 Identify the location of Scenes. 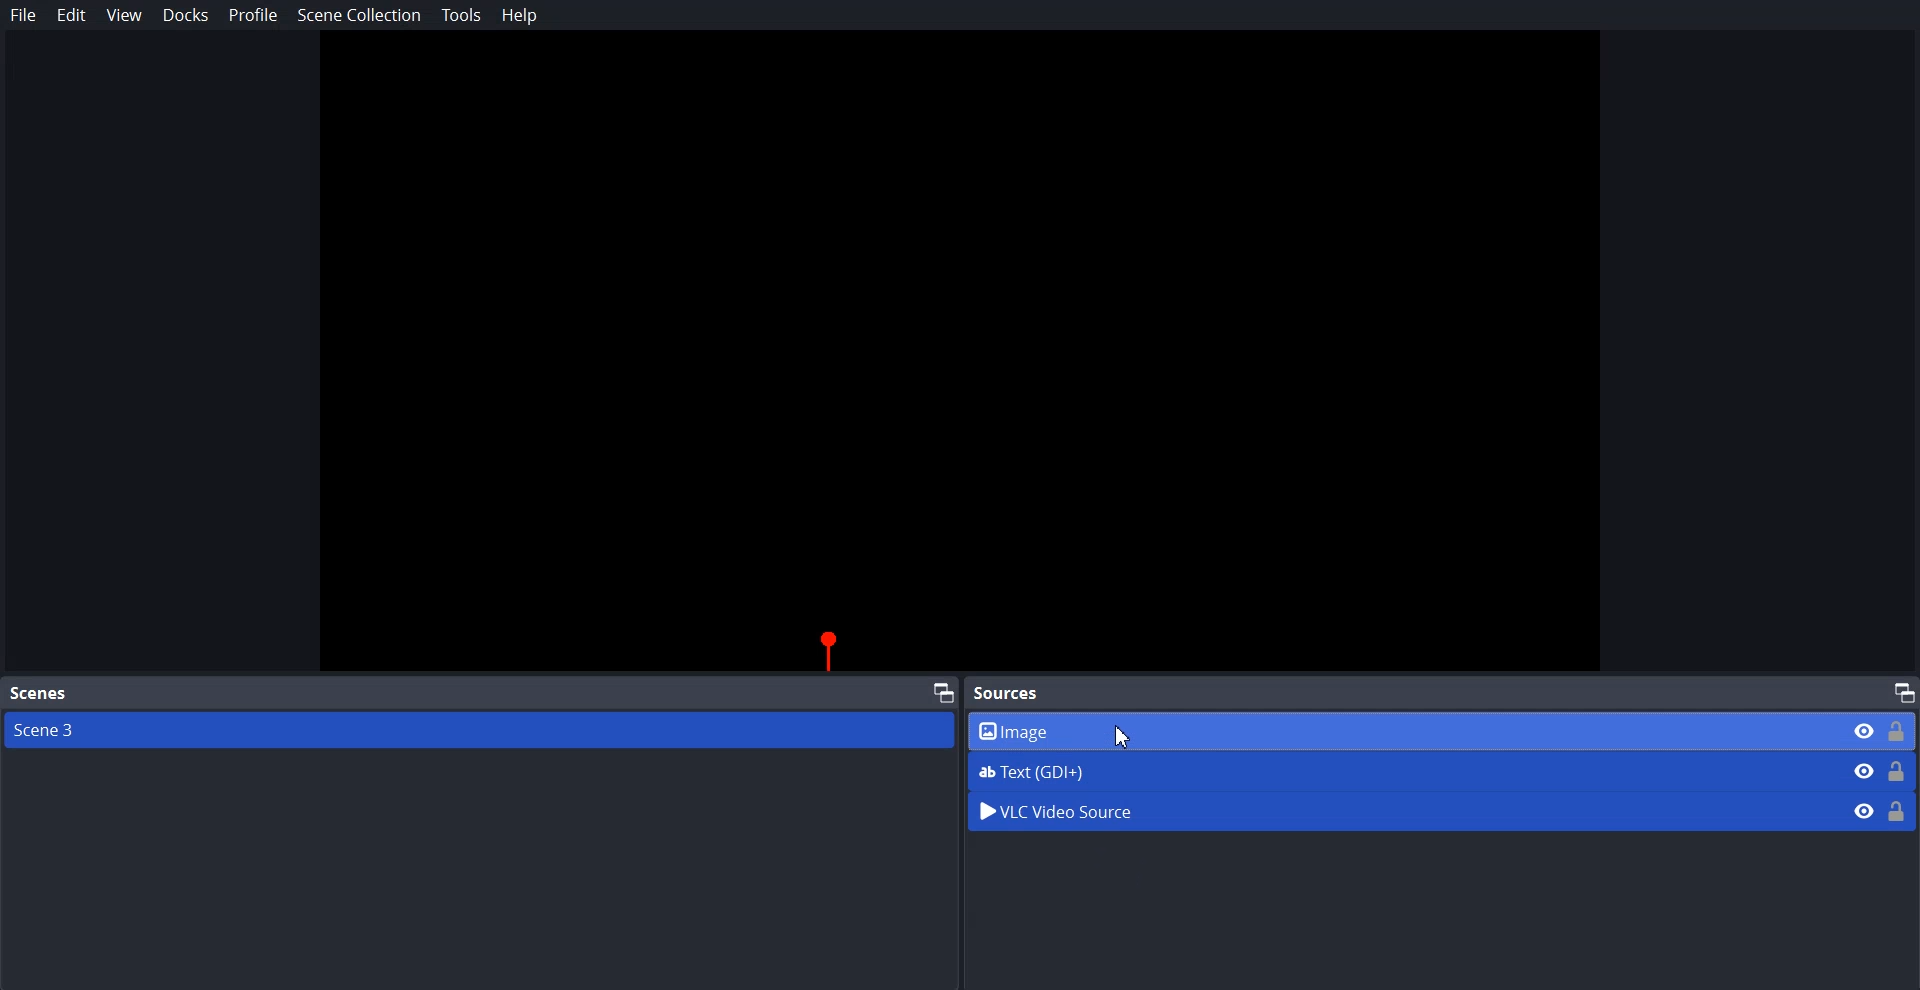
(38, 694).